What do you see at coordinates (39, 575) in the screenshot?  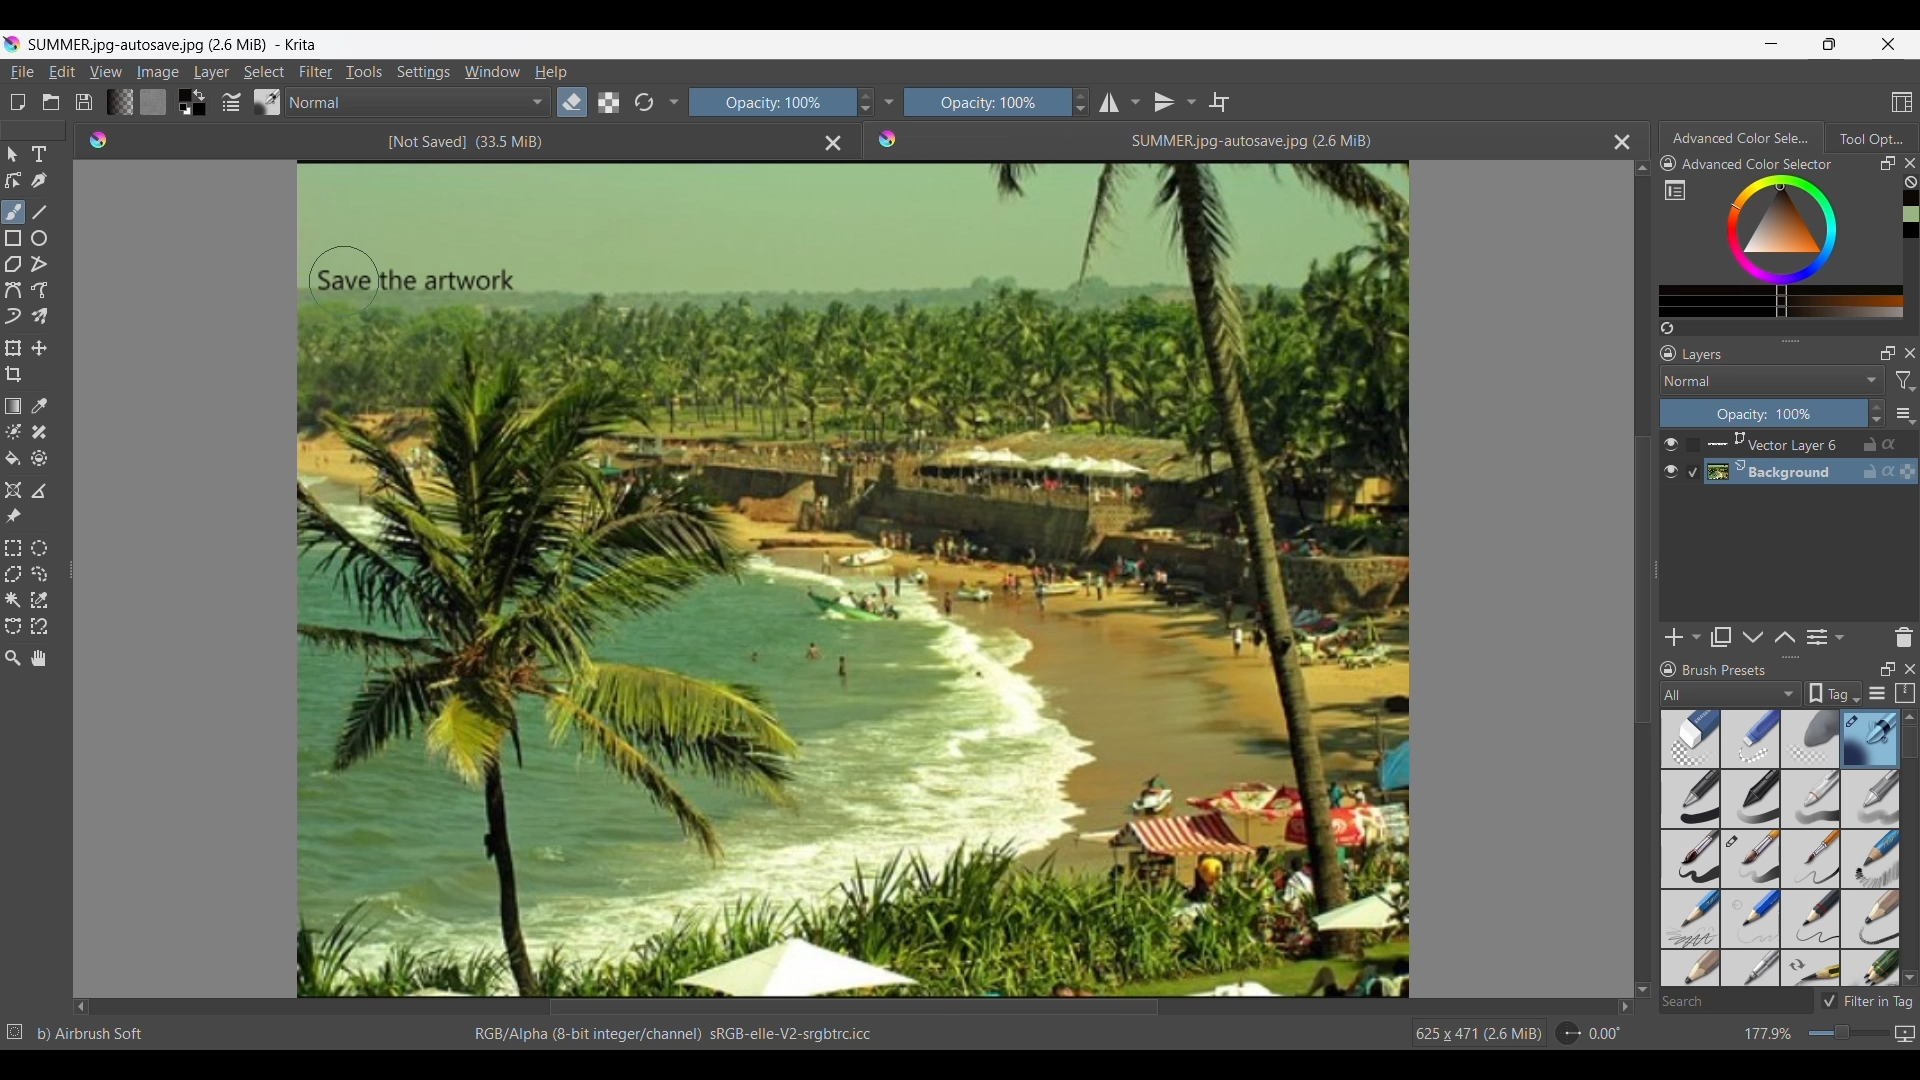 I see `Freehand selection tool` at bounding box center [39, 575].